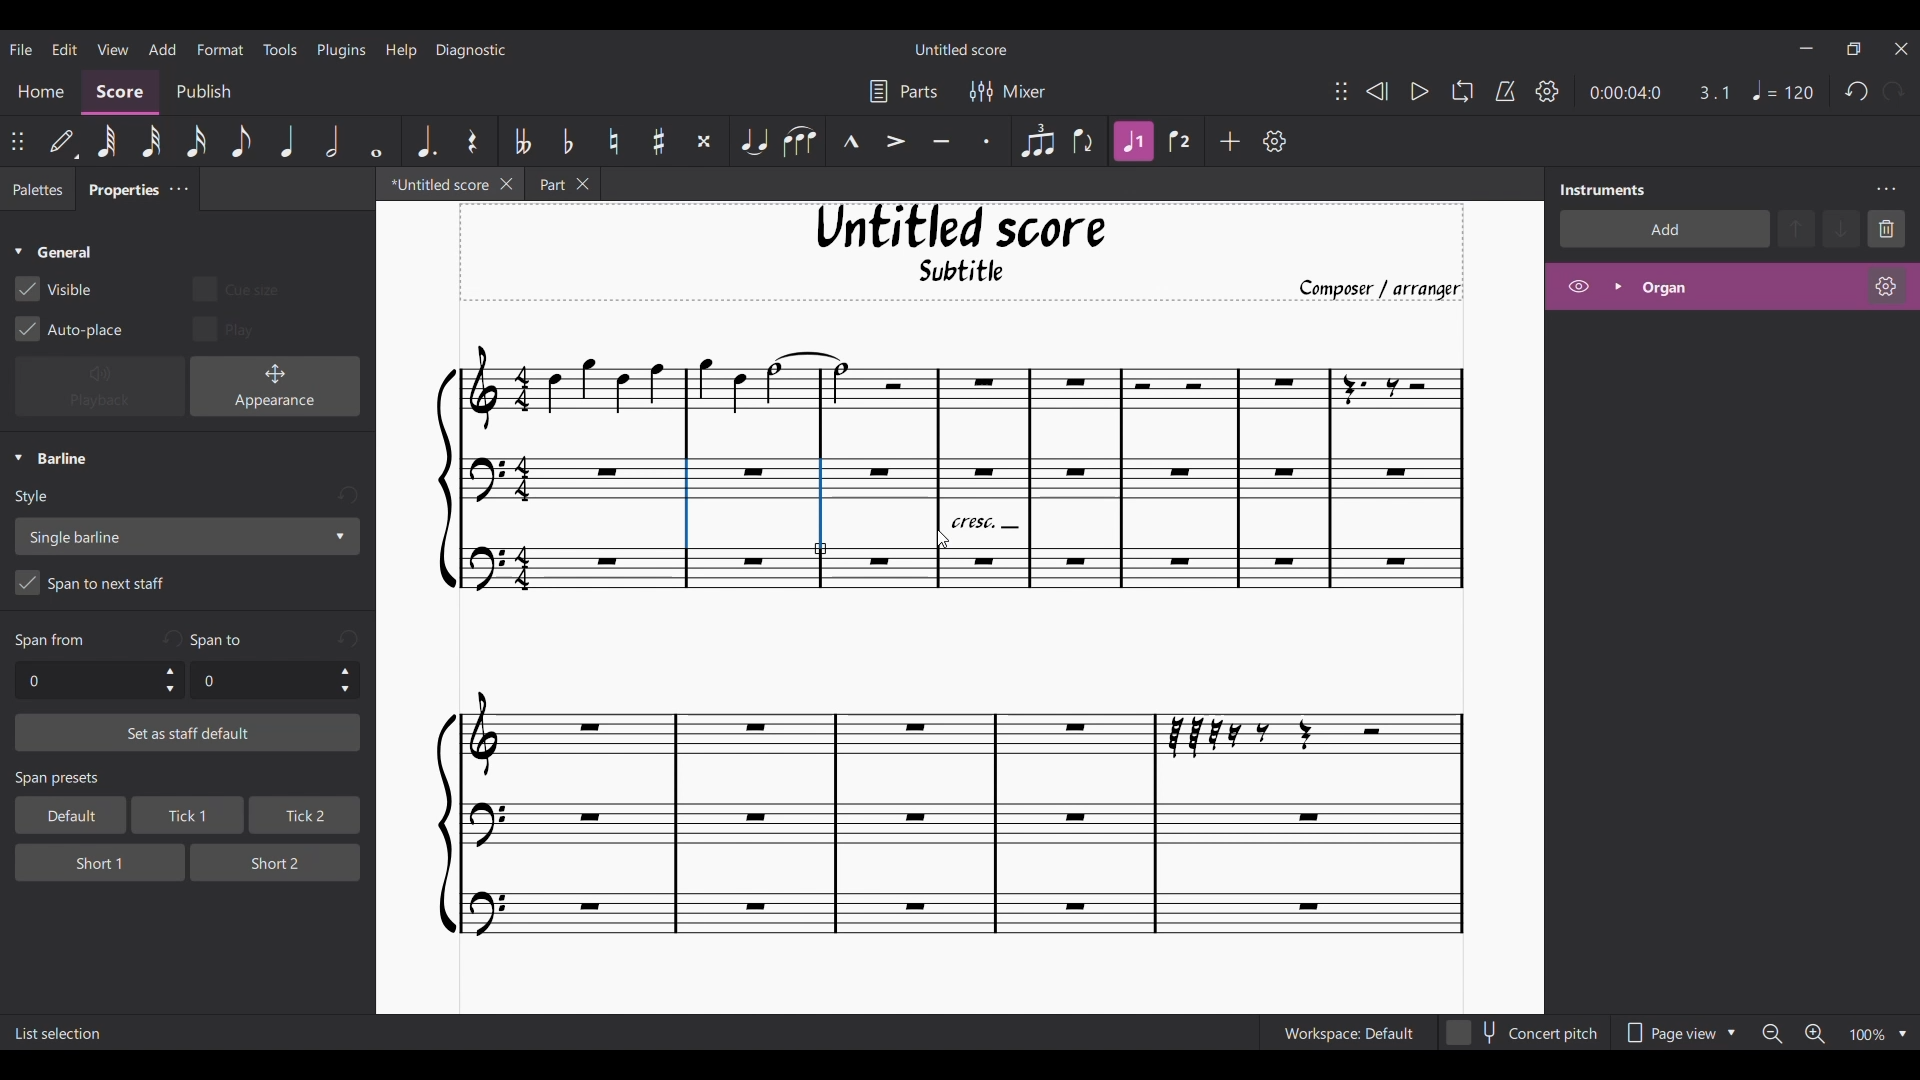 The image size is (1920, 1080). What do you see at coordinates (85, 681) in the screenshot?
I see `Type in Span from` at bounding box center [85, 681].